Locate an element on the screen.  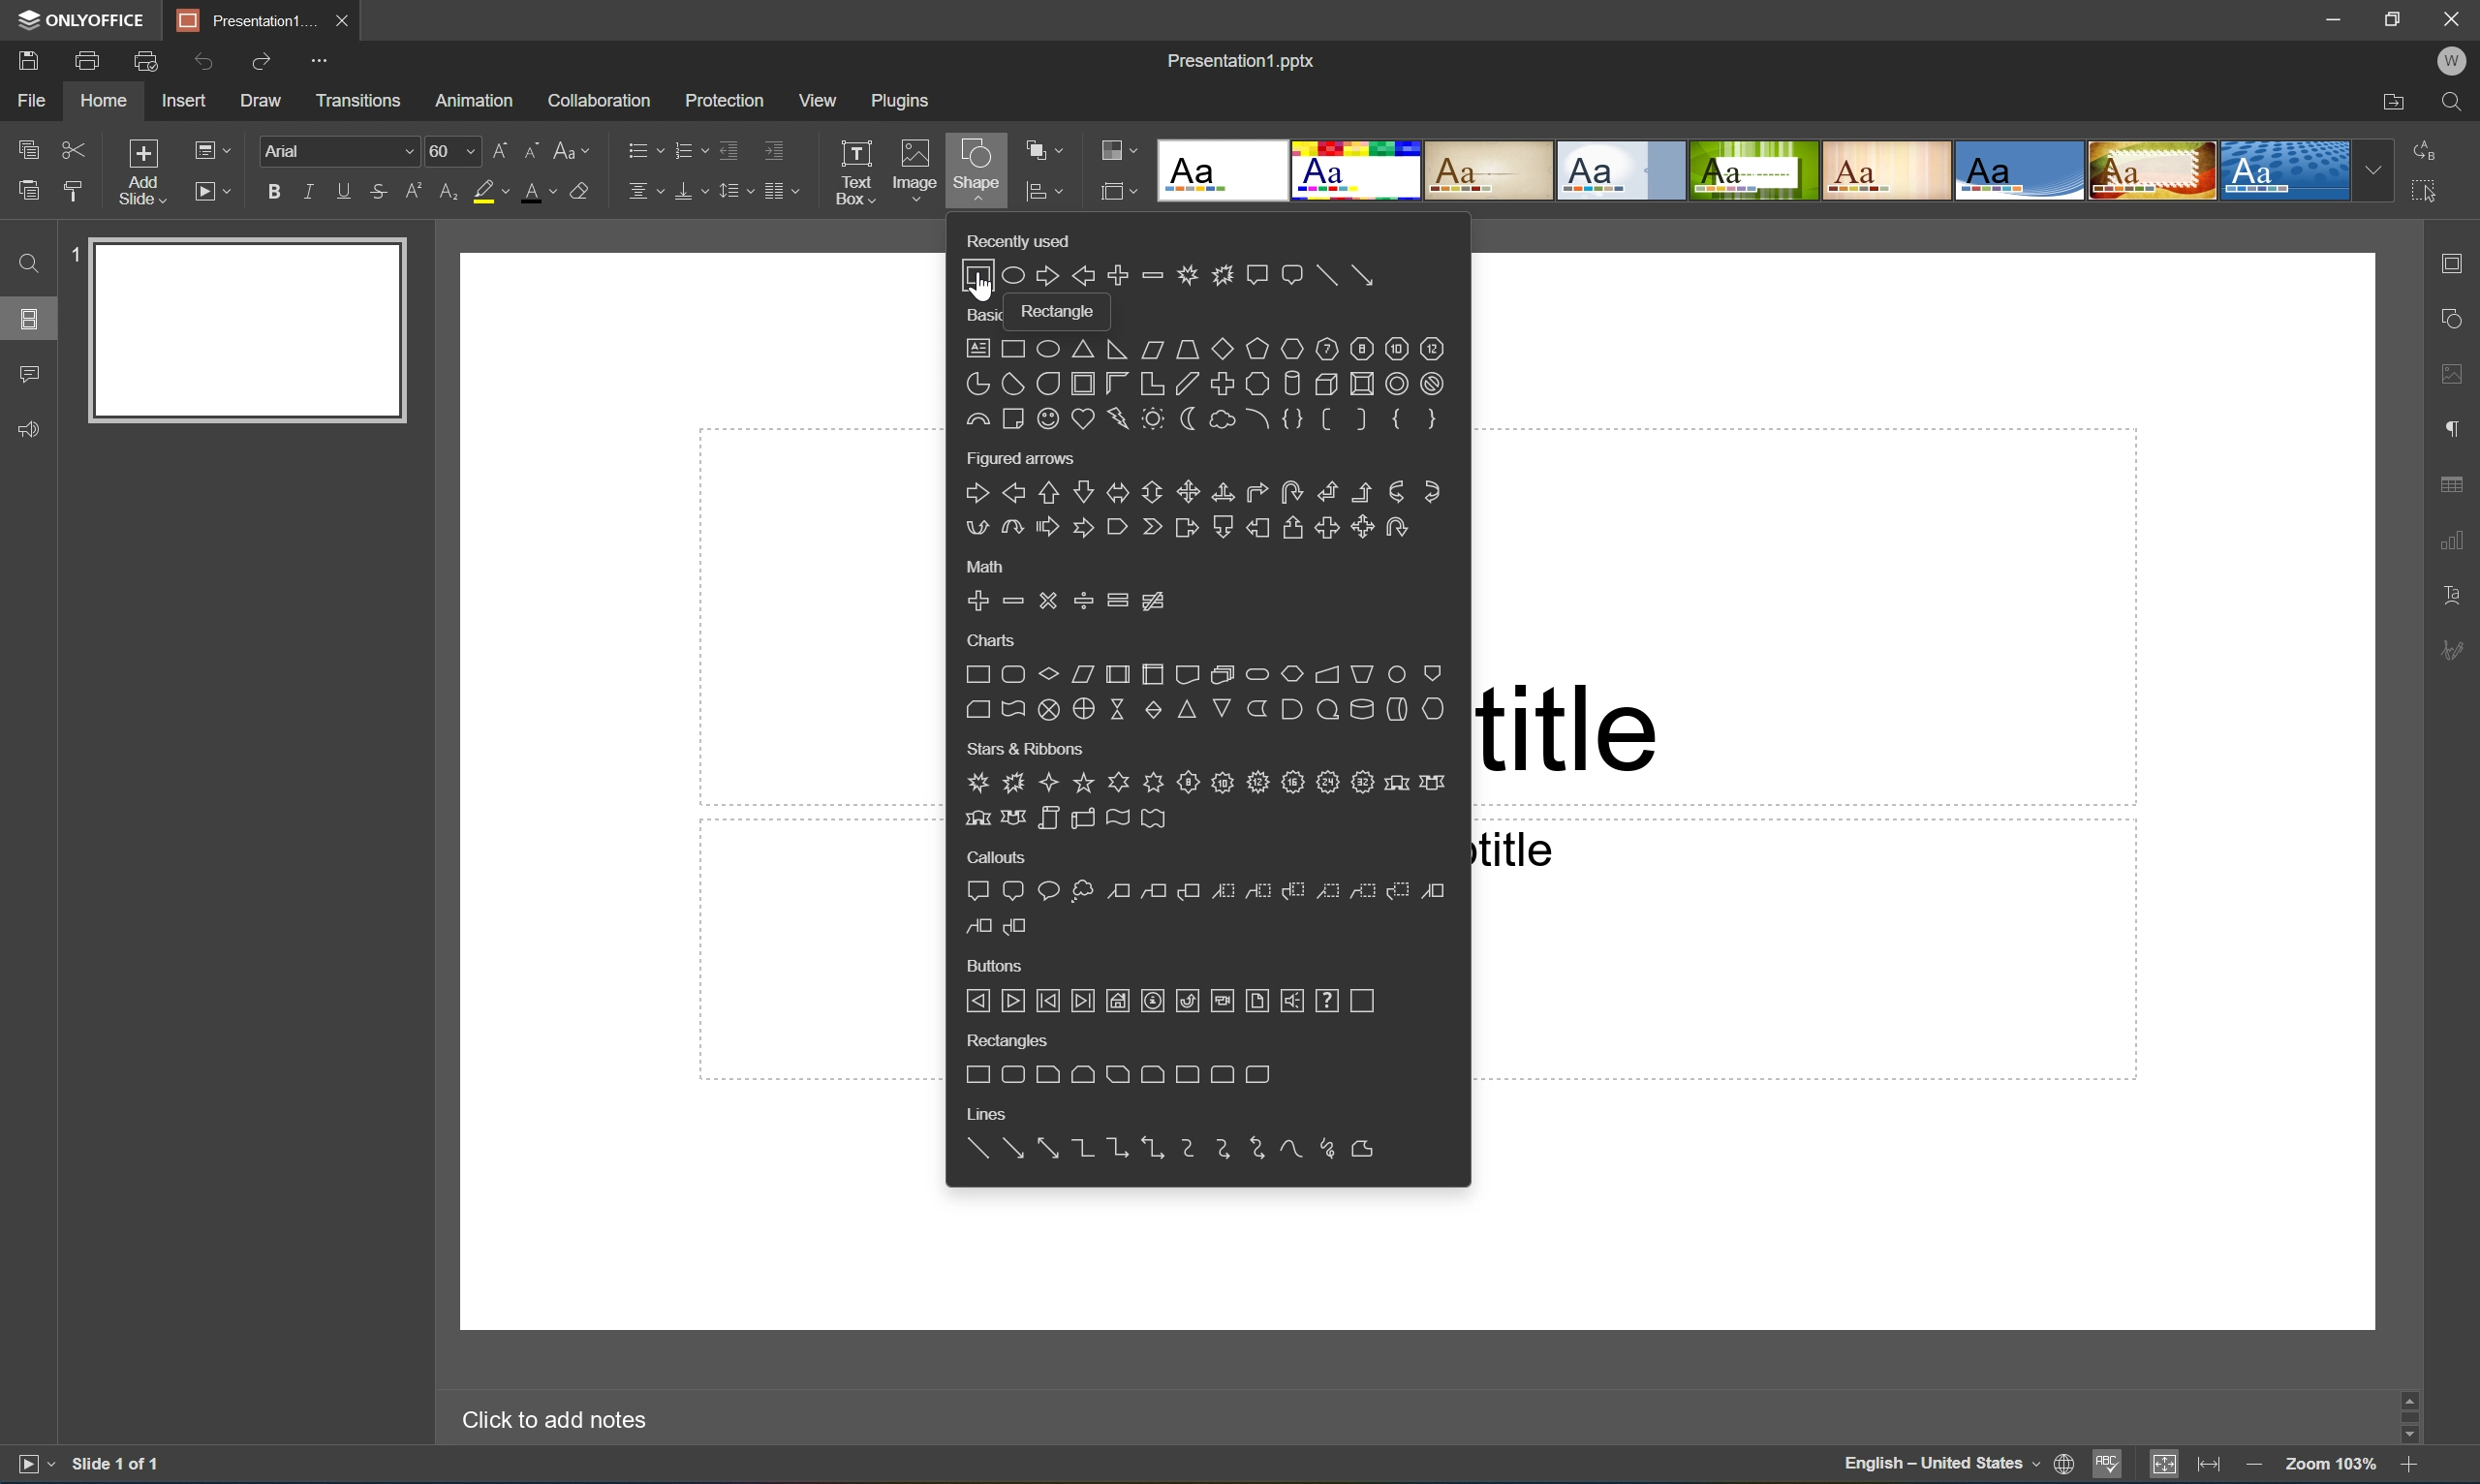
Start slideshow is located at coordinates (29, 1468).